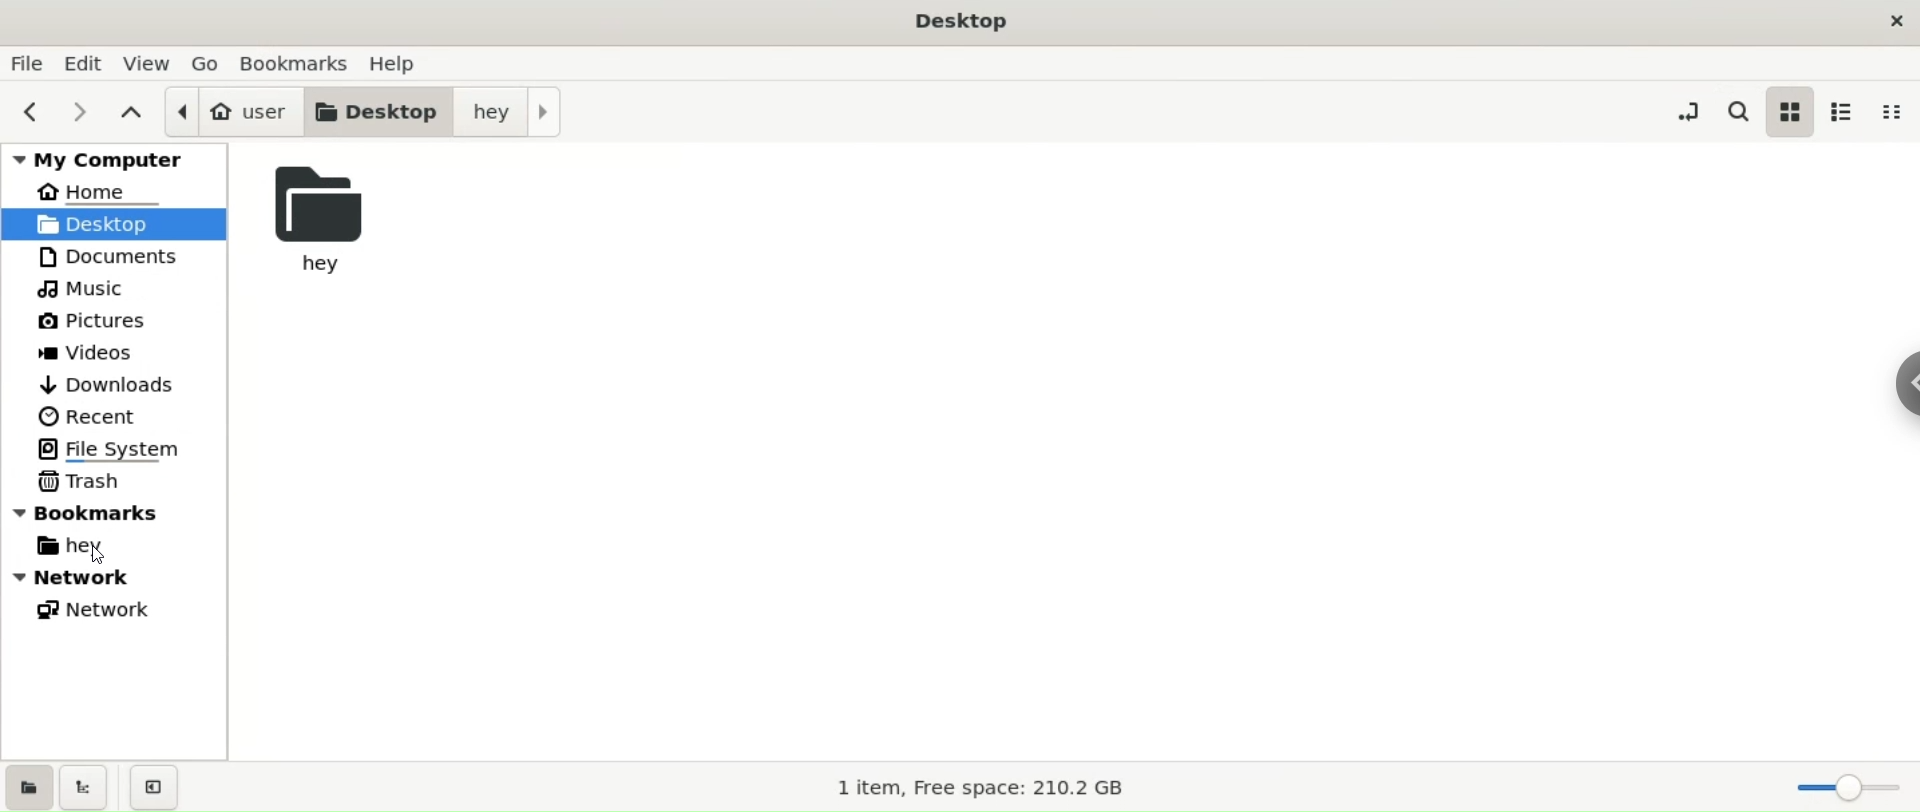  Describe the element at coordinates (400, 62) in the screenshot. I see `help` at that location.